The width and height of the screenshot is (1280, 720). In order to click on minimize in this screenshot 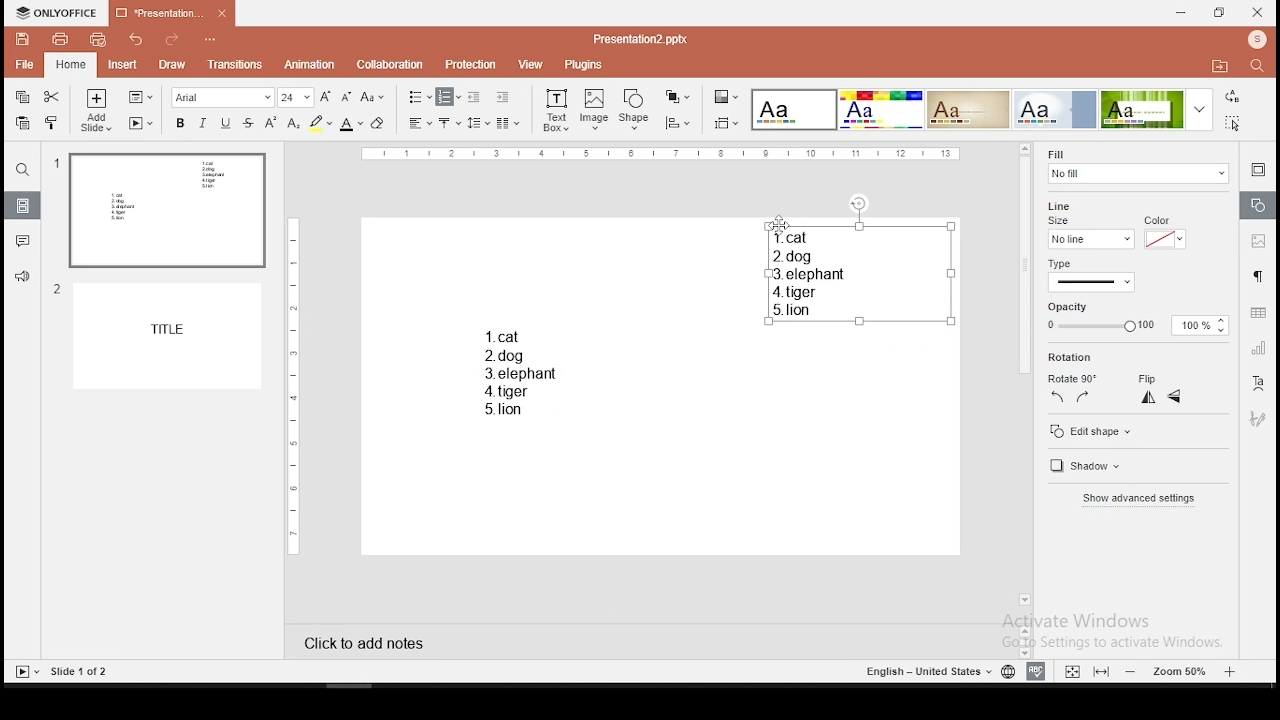, I will do `click(1181, 14)`.